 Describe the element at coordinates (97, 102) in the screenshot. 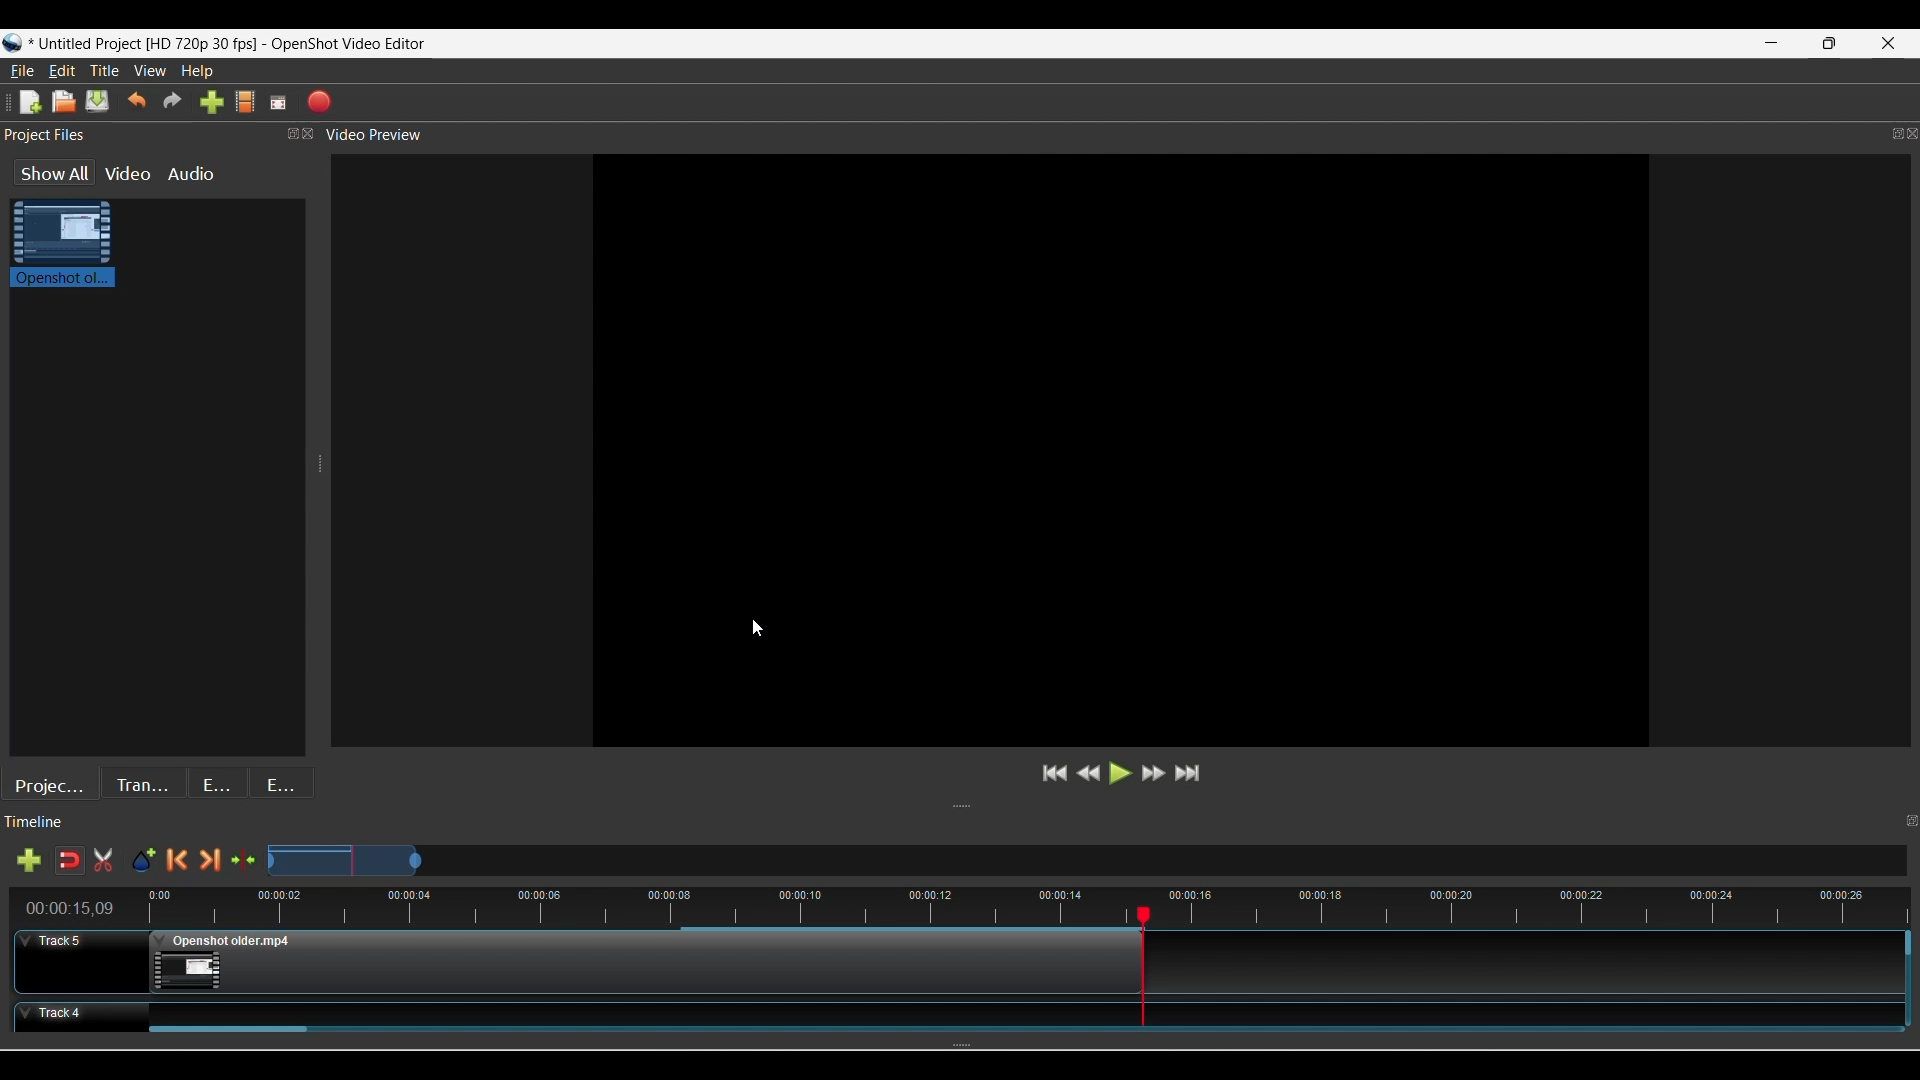

I see `Save file` at that location.